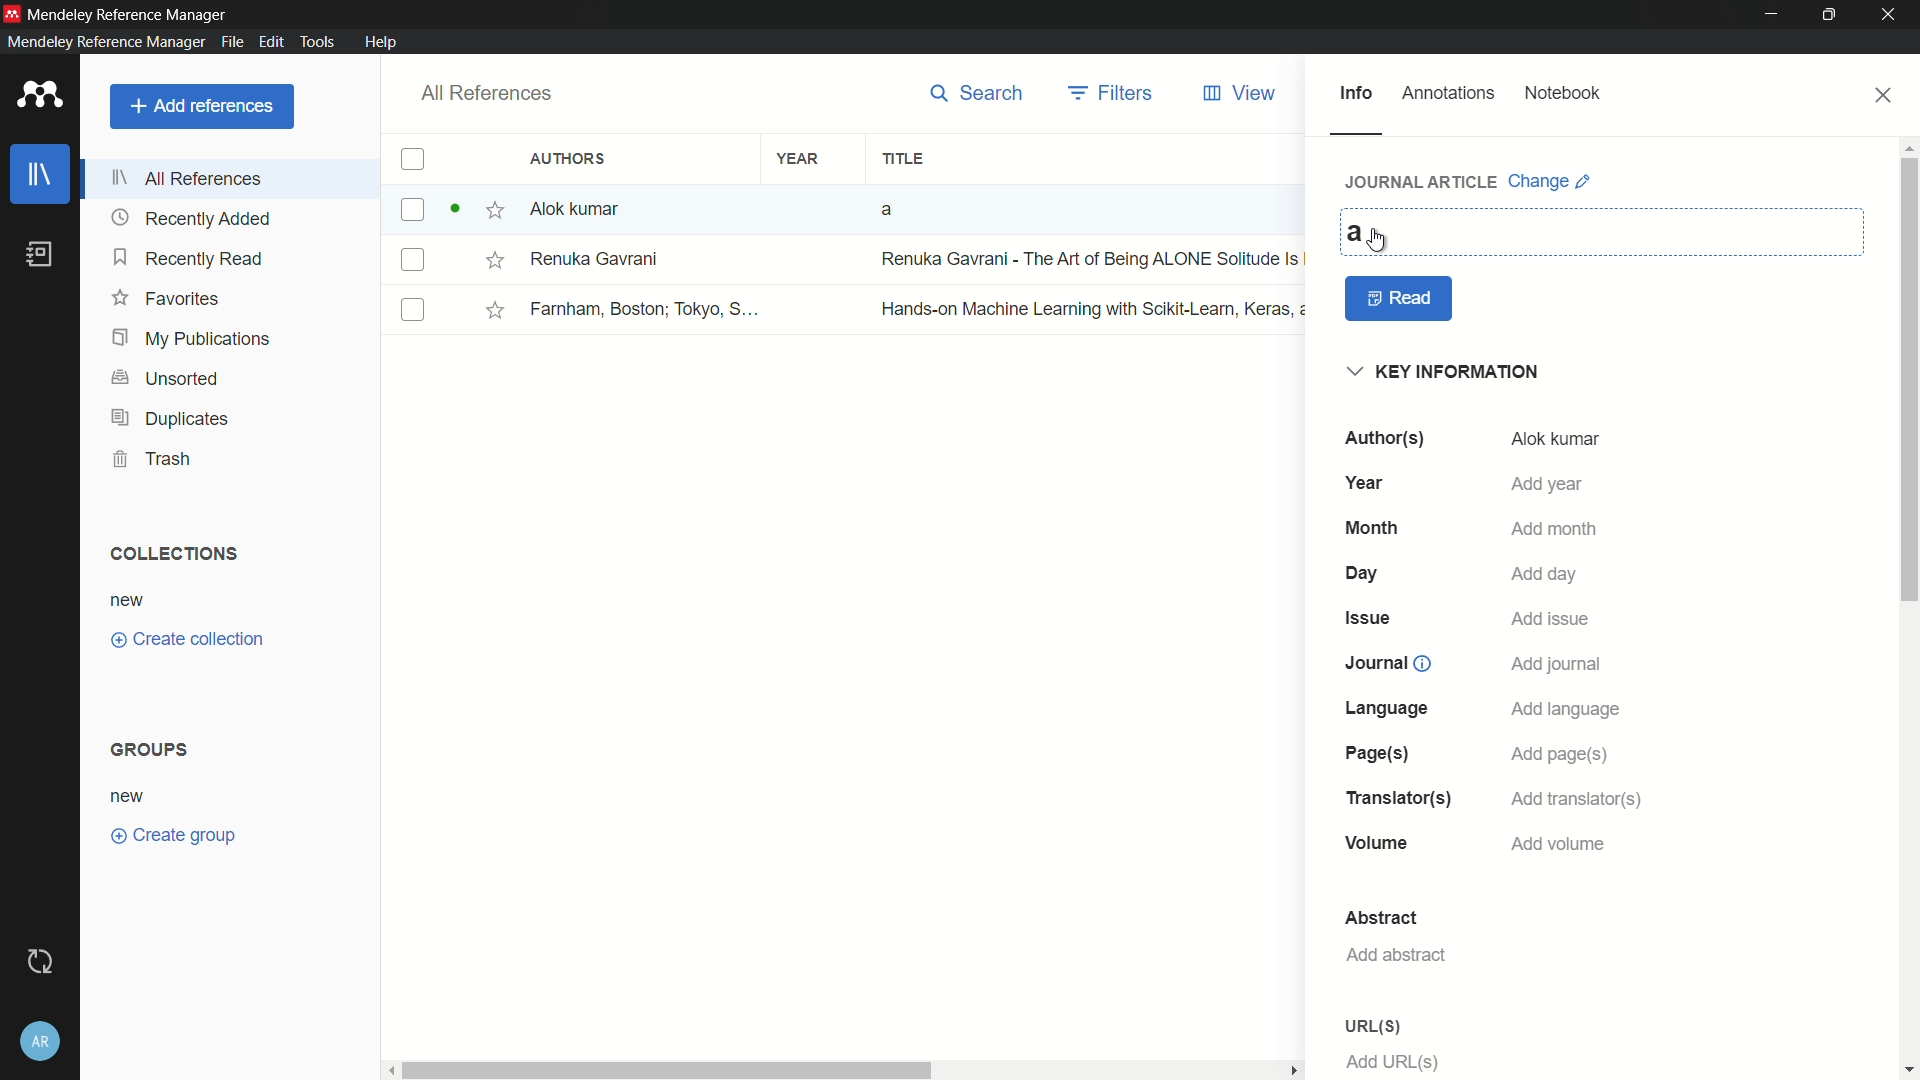 The height and width of the screenshot is (1080, 1920). I want to click on sync, so click(44, 962).